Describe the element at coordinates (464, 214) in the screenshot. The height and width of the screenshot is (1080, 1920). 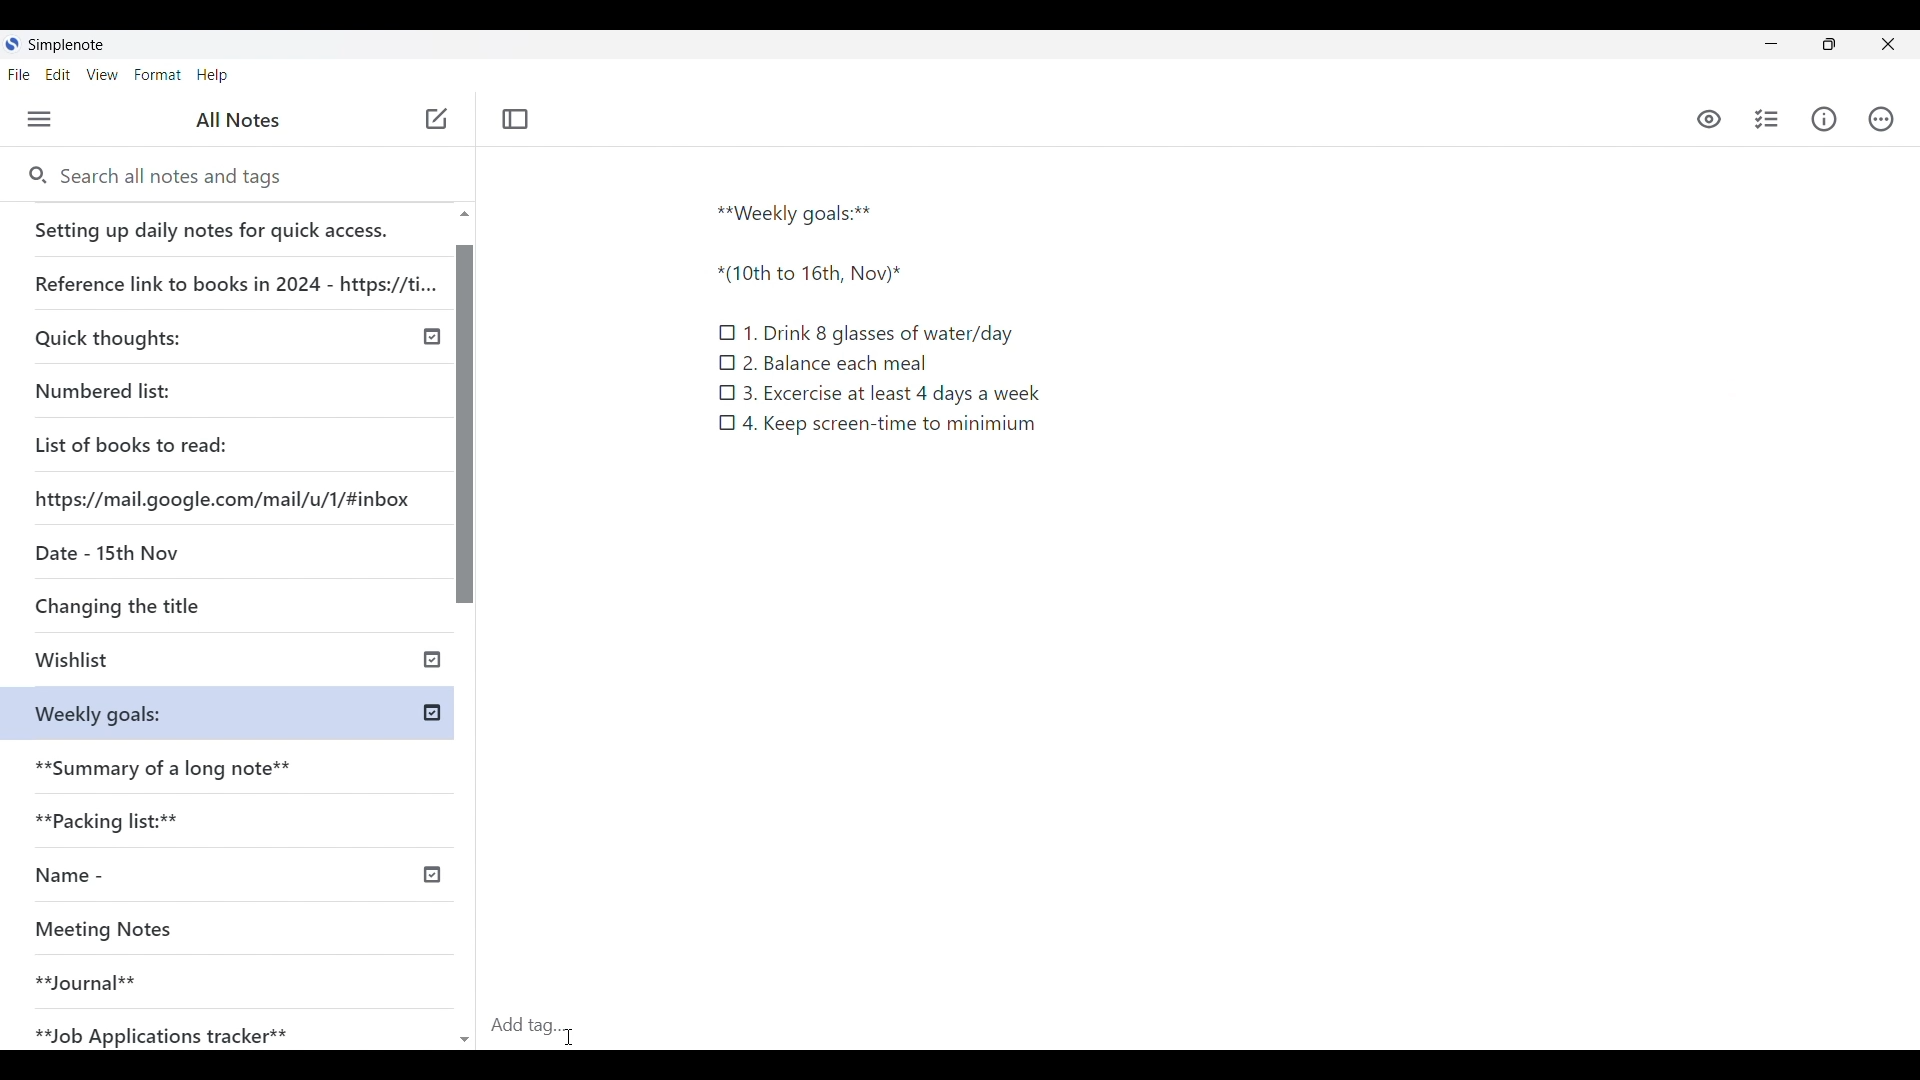
I see `Quick slide to top` at that location.